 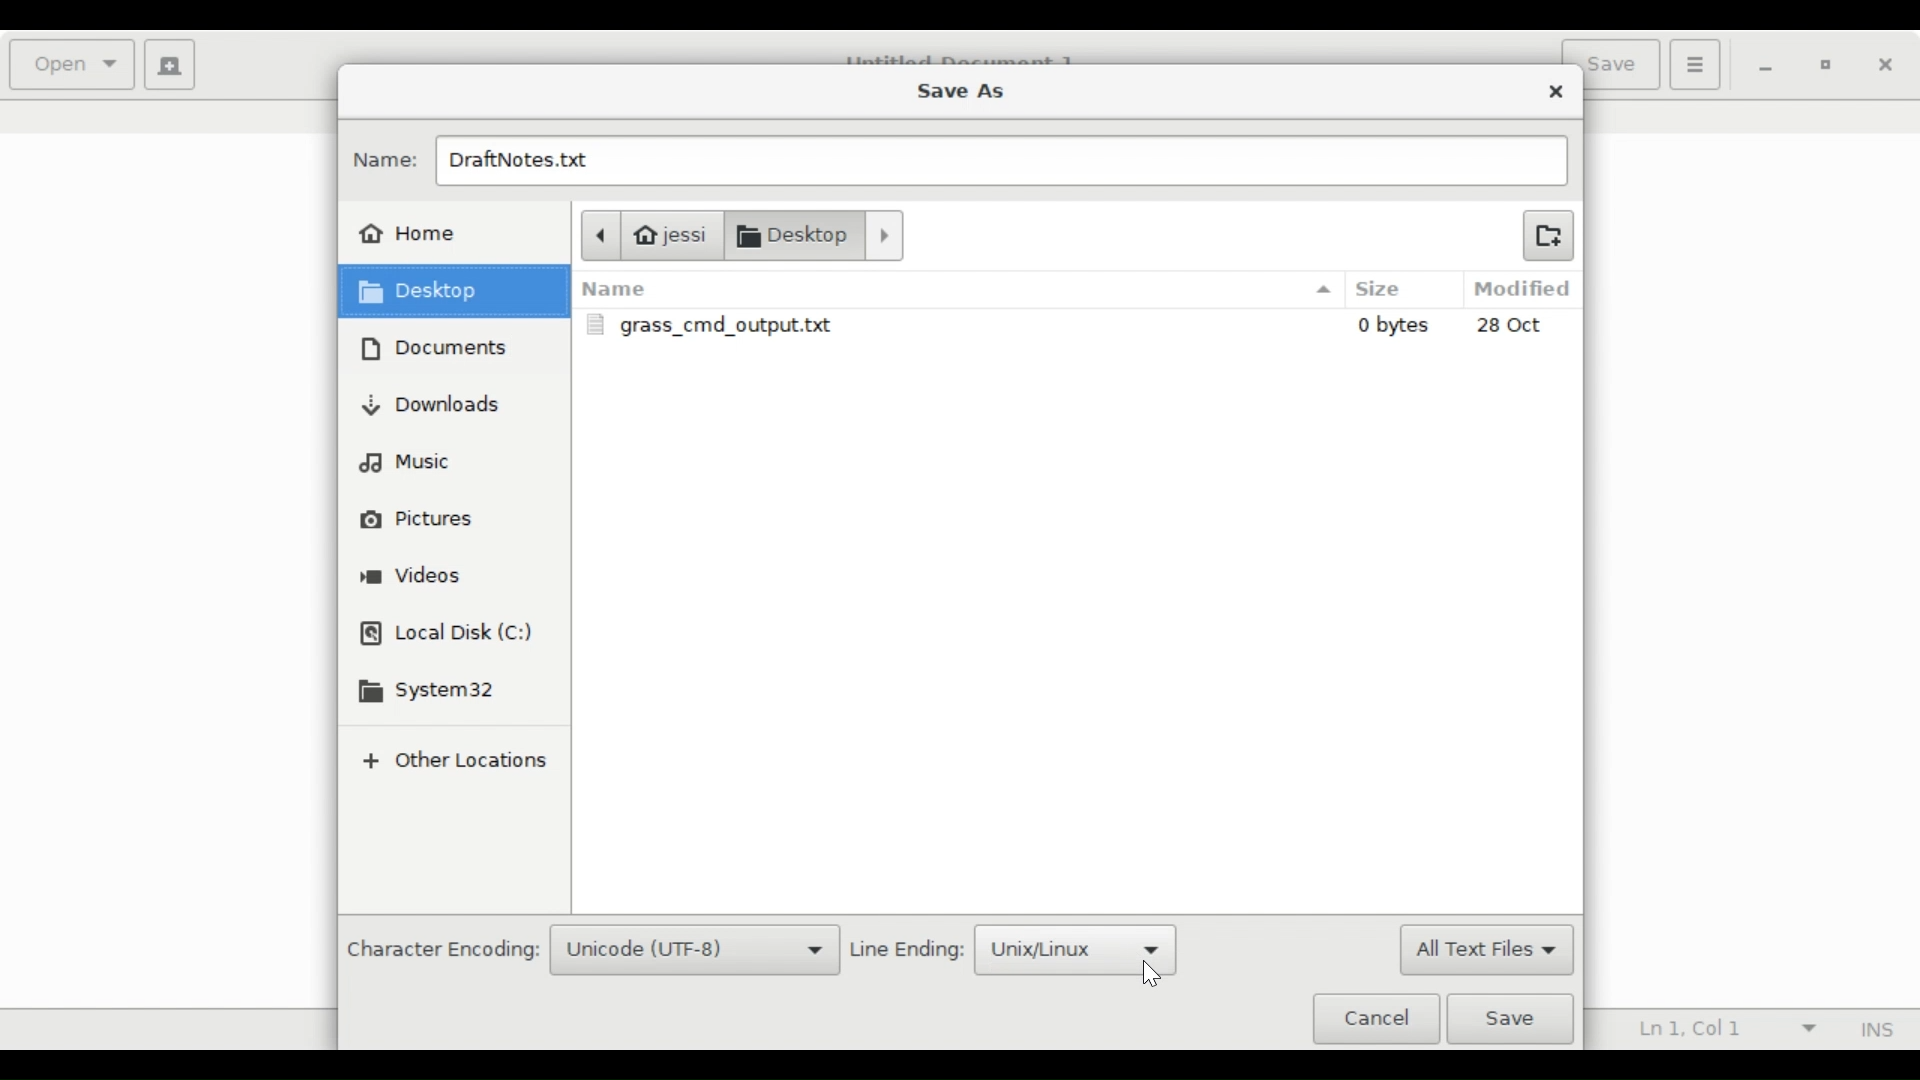 What do you see at coordinates (418, 520) in the screenshot?
I see `Pictures` at bounding box center [418, 520].